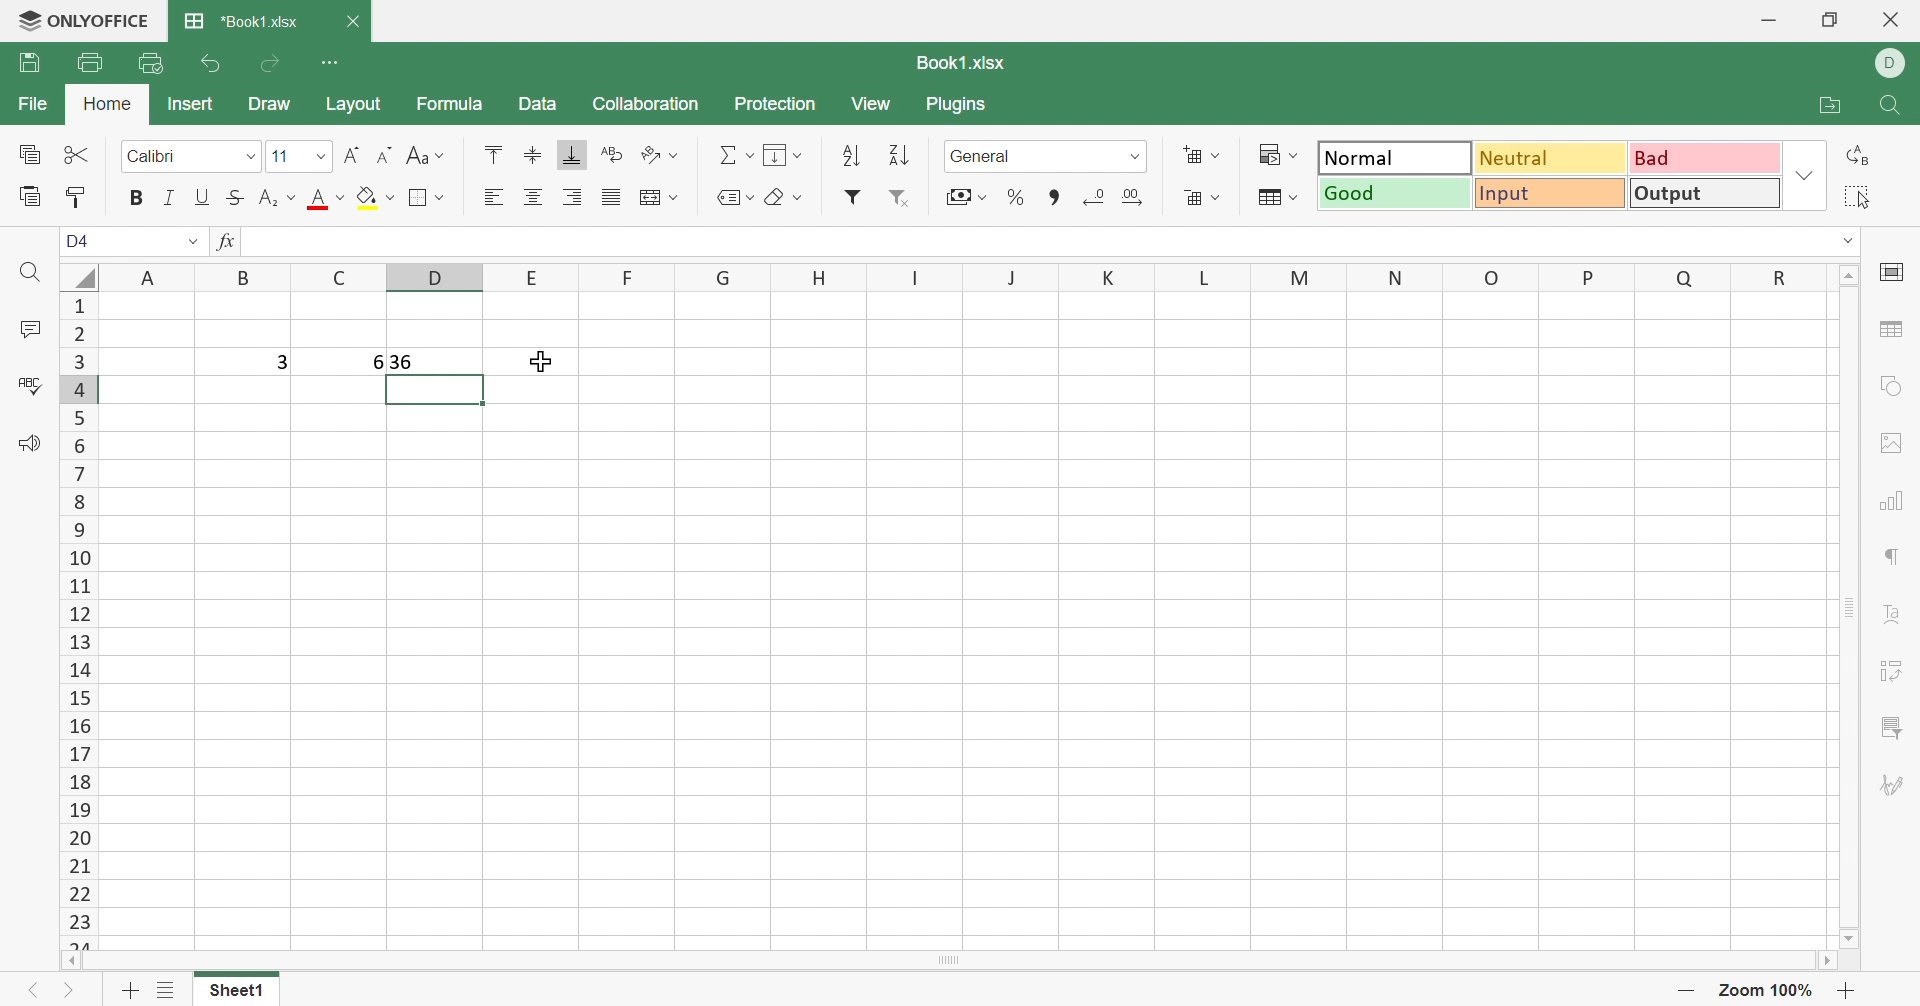  Describe the element at coordinates (246, 21) in the screenshot. I see `*Book1.xlsx` at that location.